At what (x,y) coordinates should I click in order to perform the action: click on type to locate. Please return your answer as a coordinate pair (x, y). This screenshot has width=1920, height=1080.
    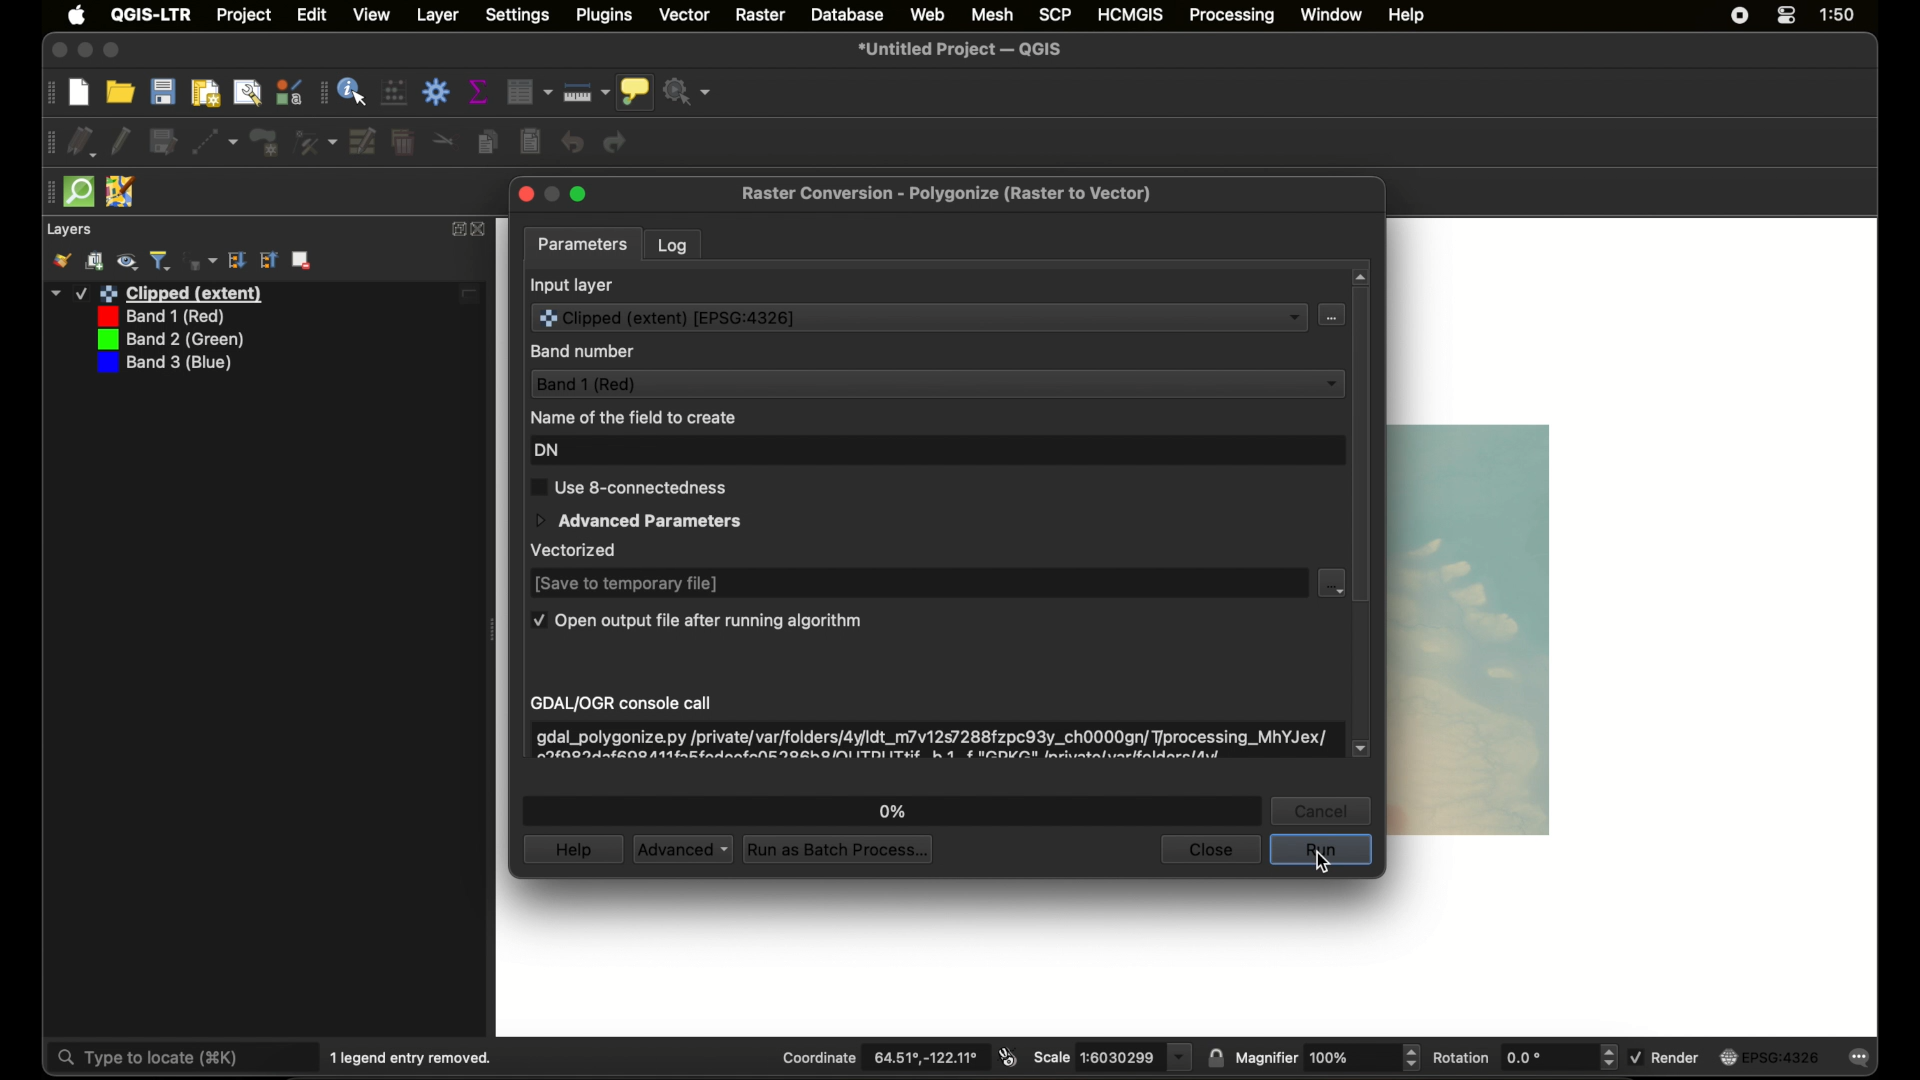
    Looking at the image, I should click on (182, 1056).